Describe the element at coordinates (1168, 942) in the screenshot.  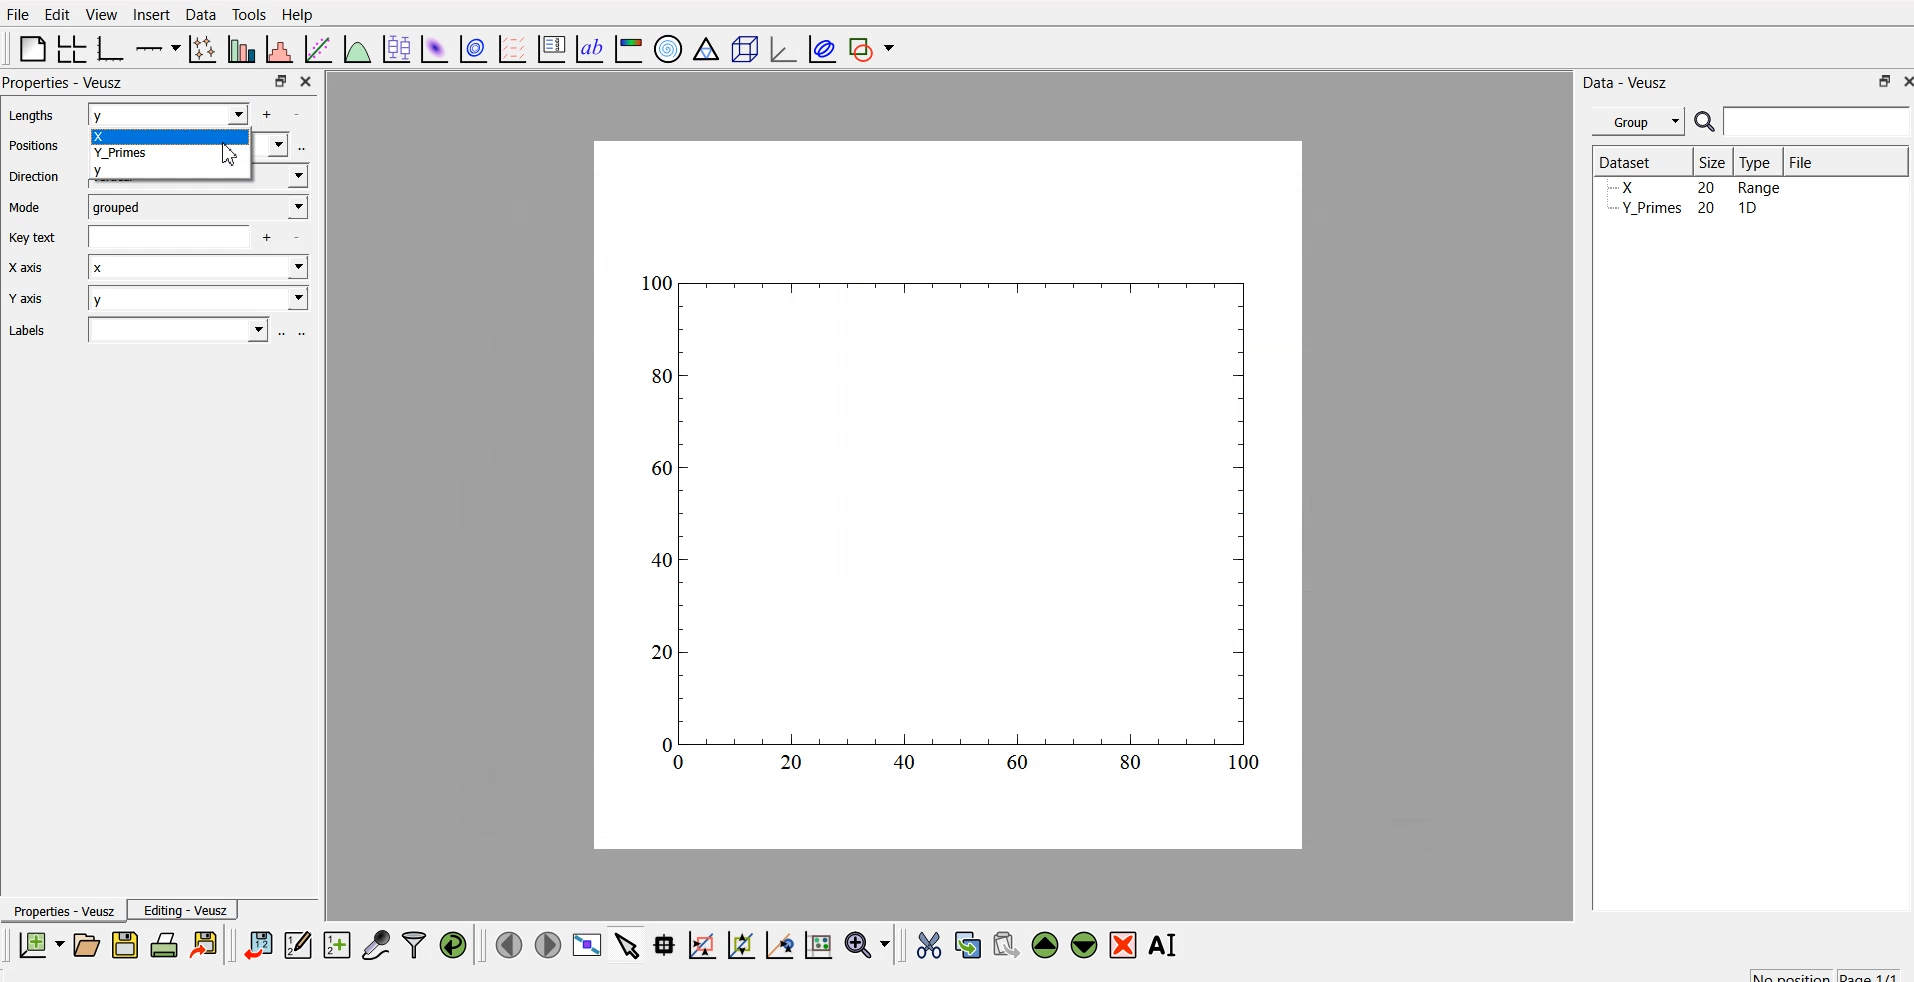
I see `rename the selected widget` at that location.